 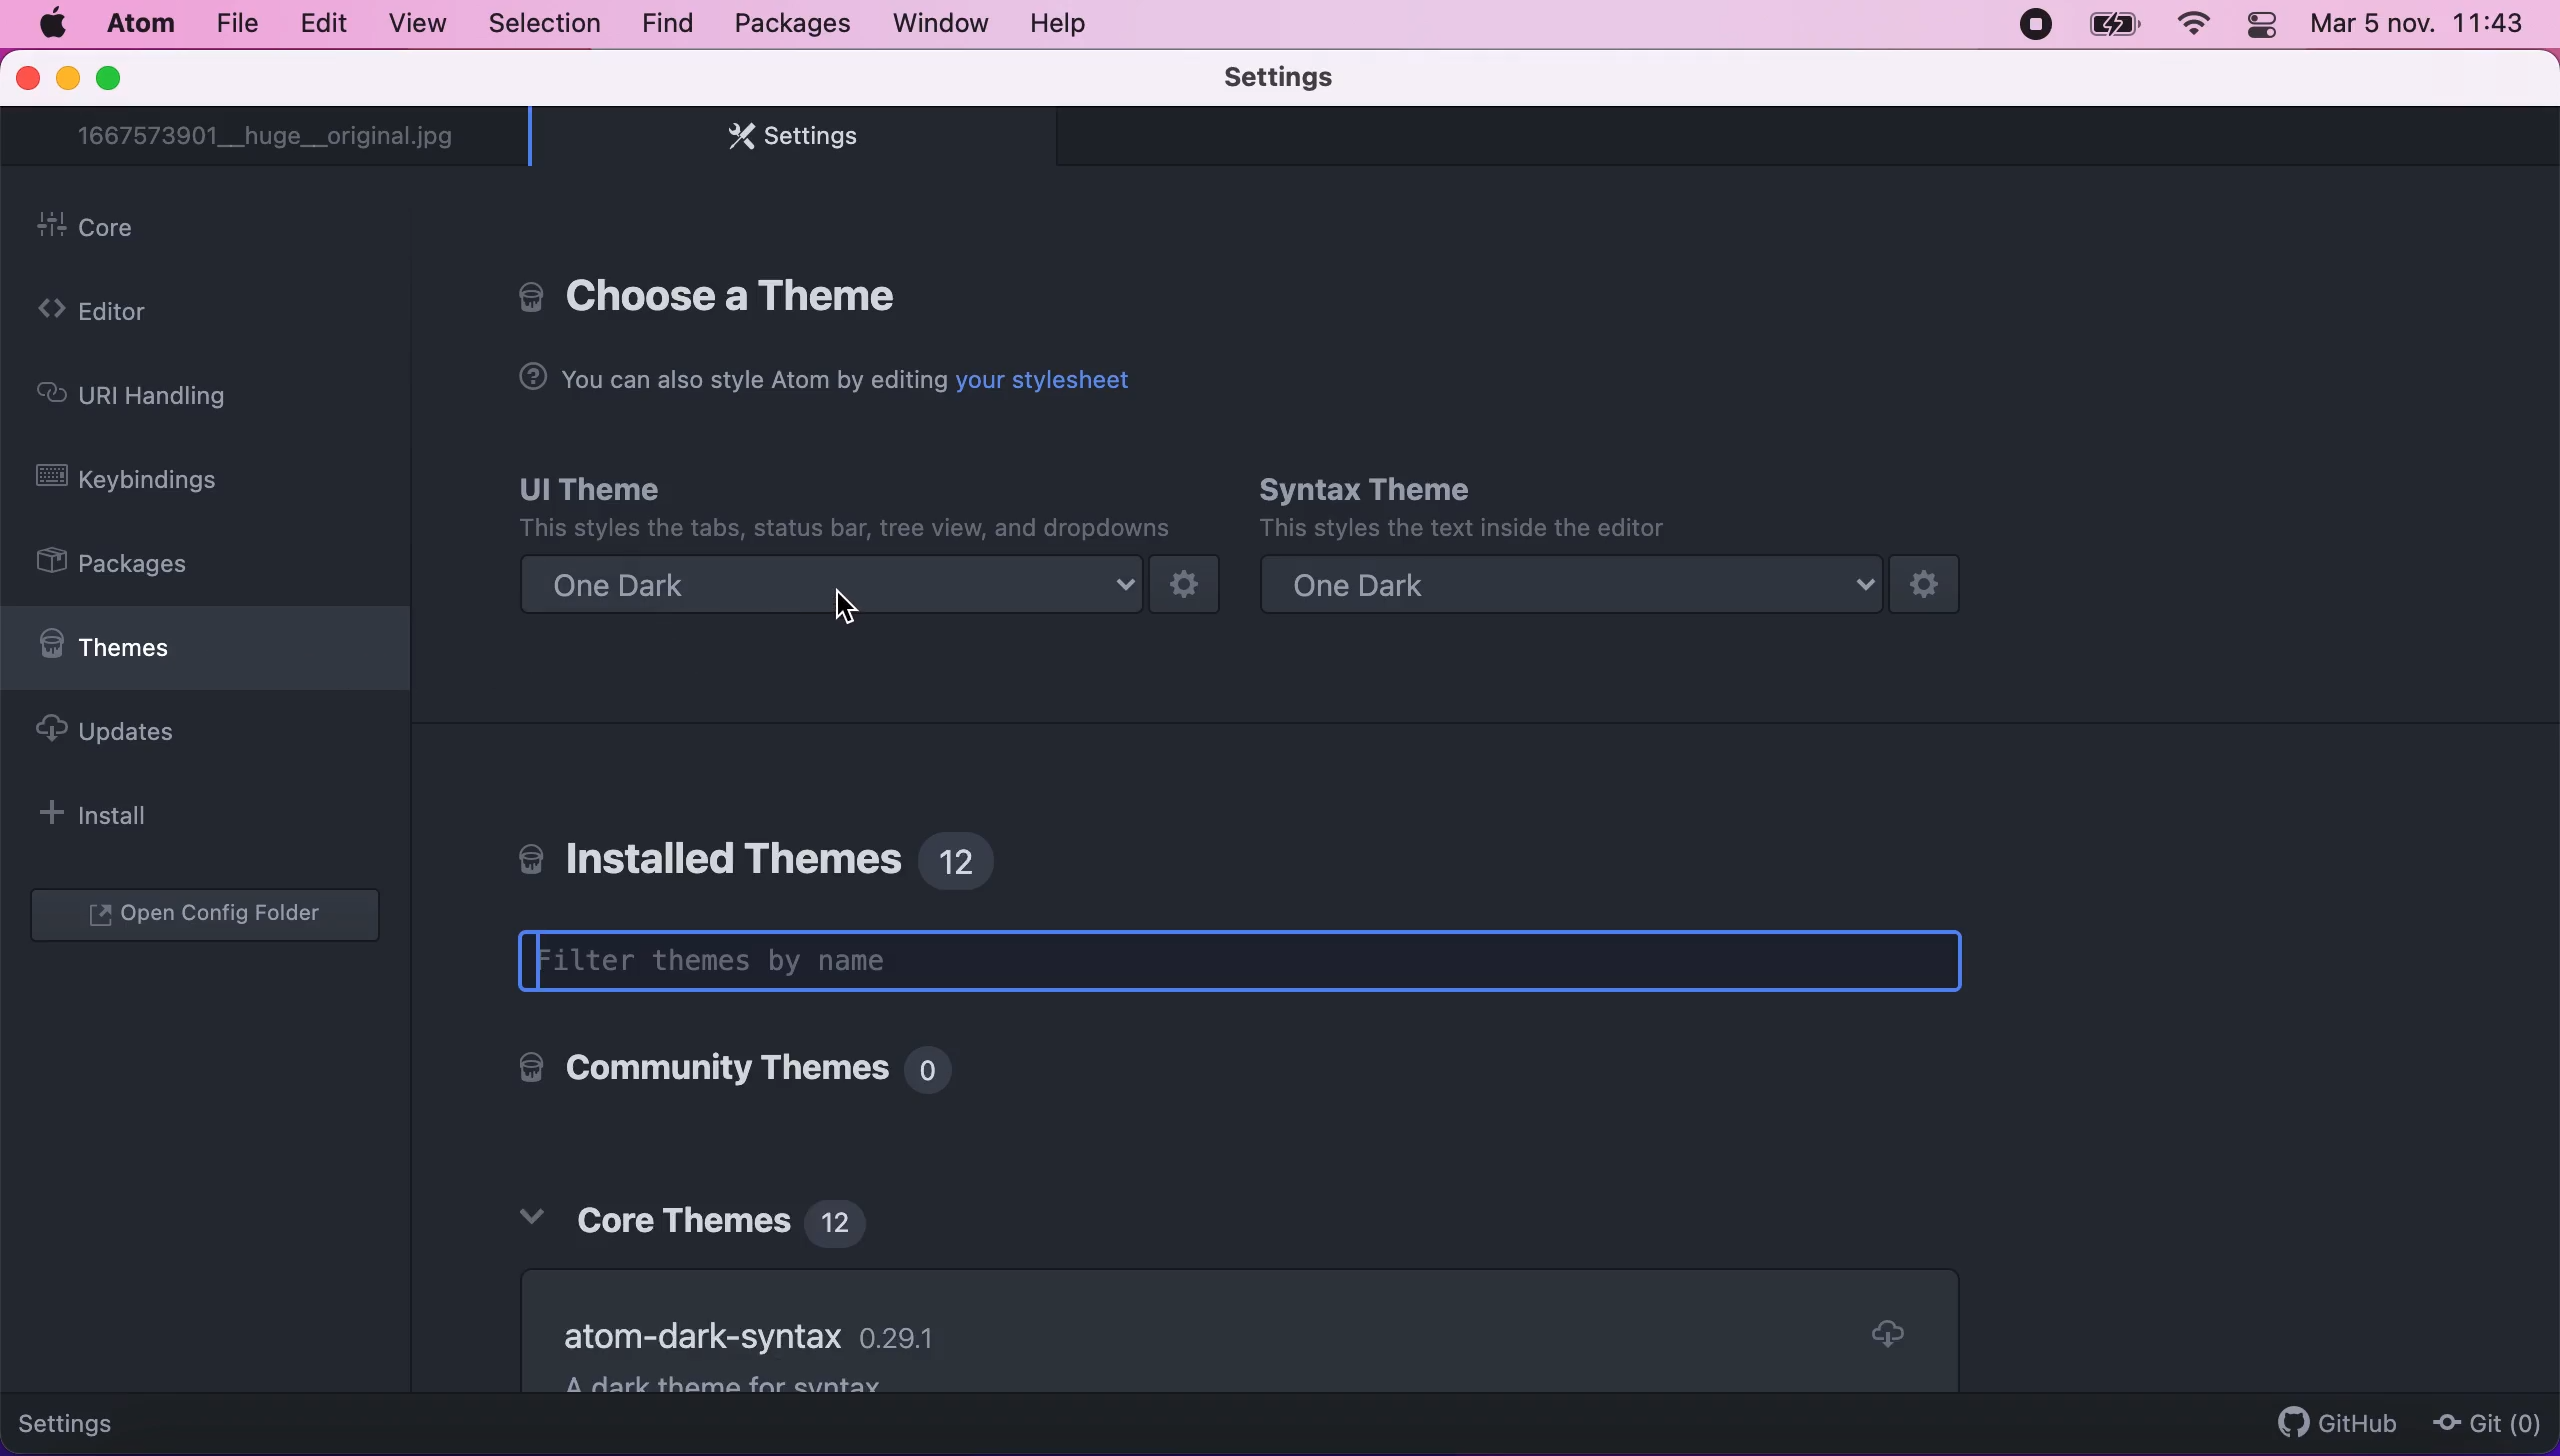 I want to click on core settings, so click(x=718, y=292).